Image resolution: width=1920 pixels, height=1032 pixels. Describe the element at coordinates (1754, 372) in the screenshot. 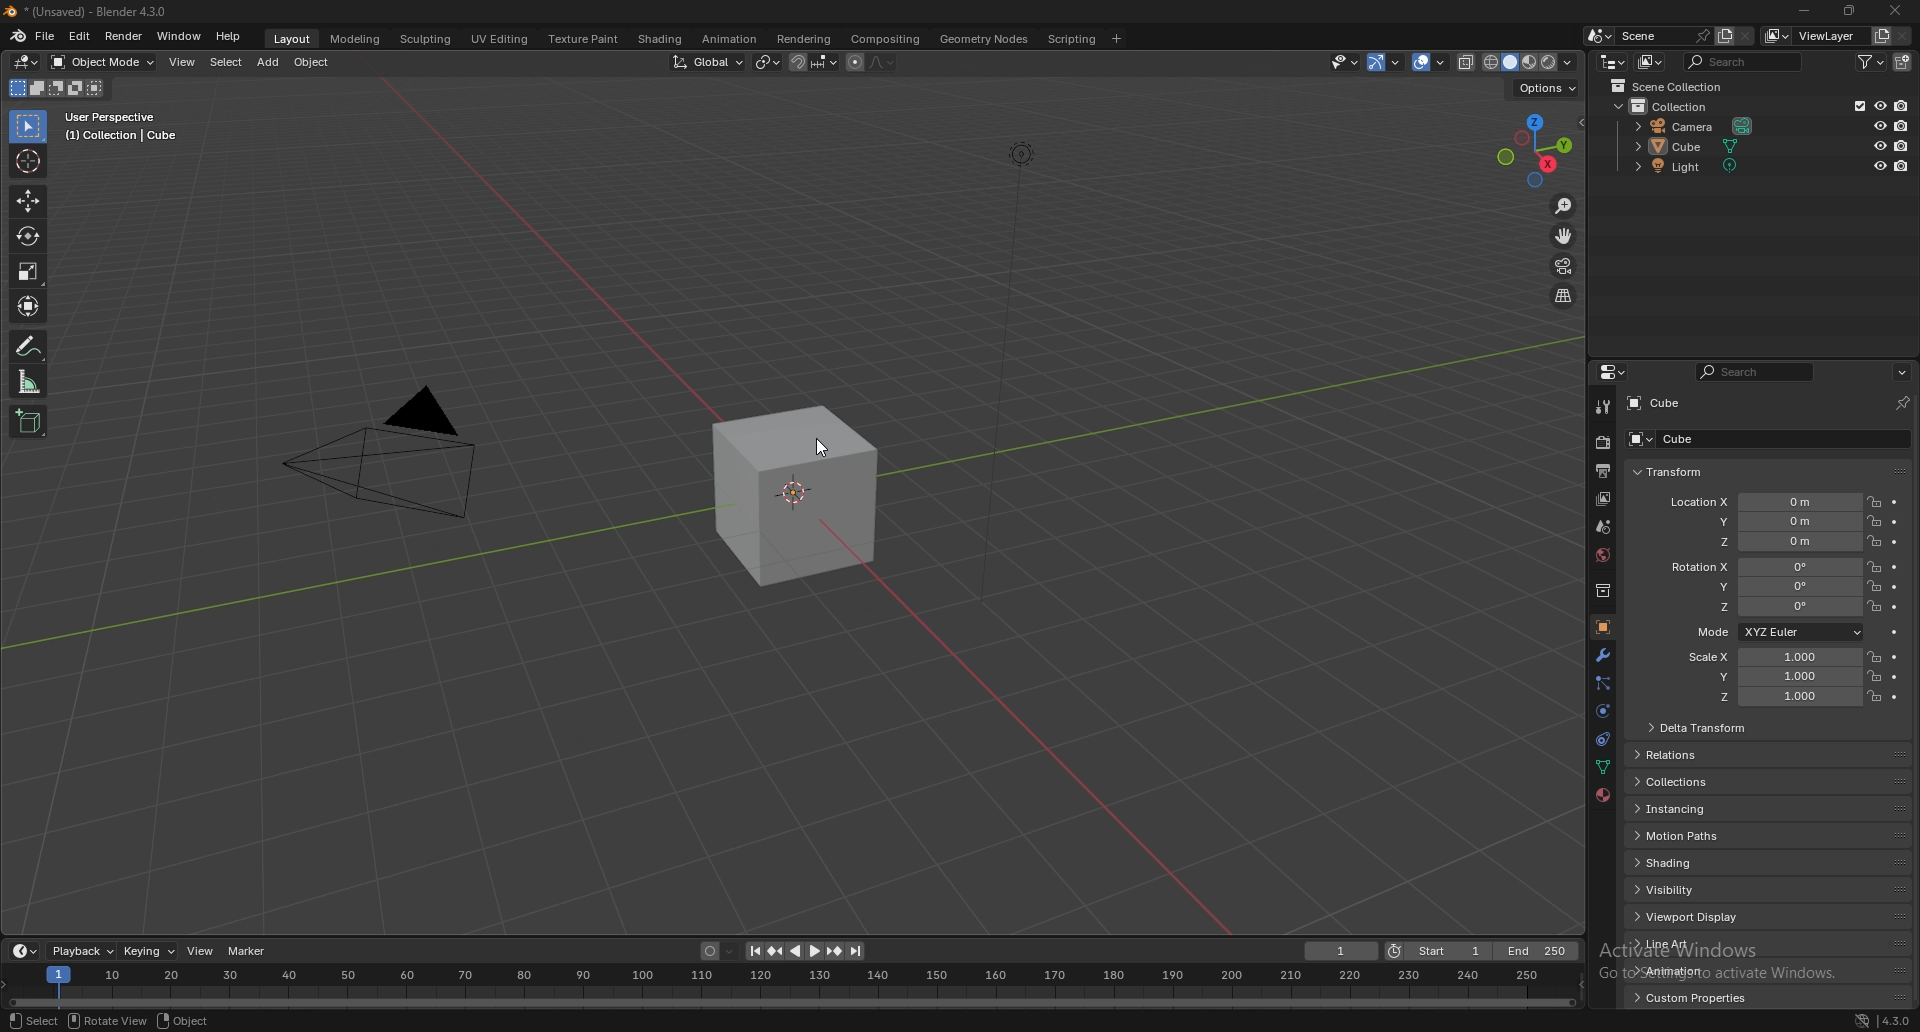

I see `search` at that location.